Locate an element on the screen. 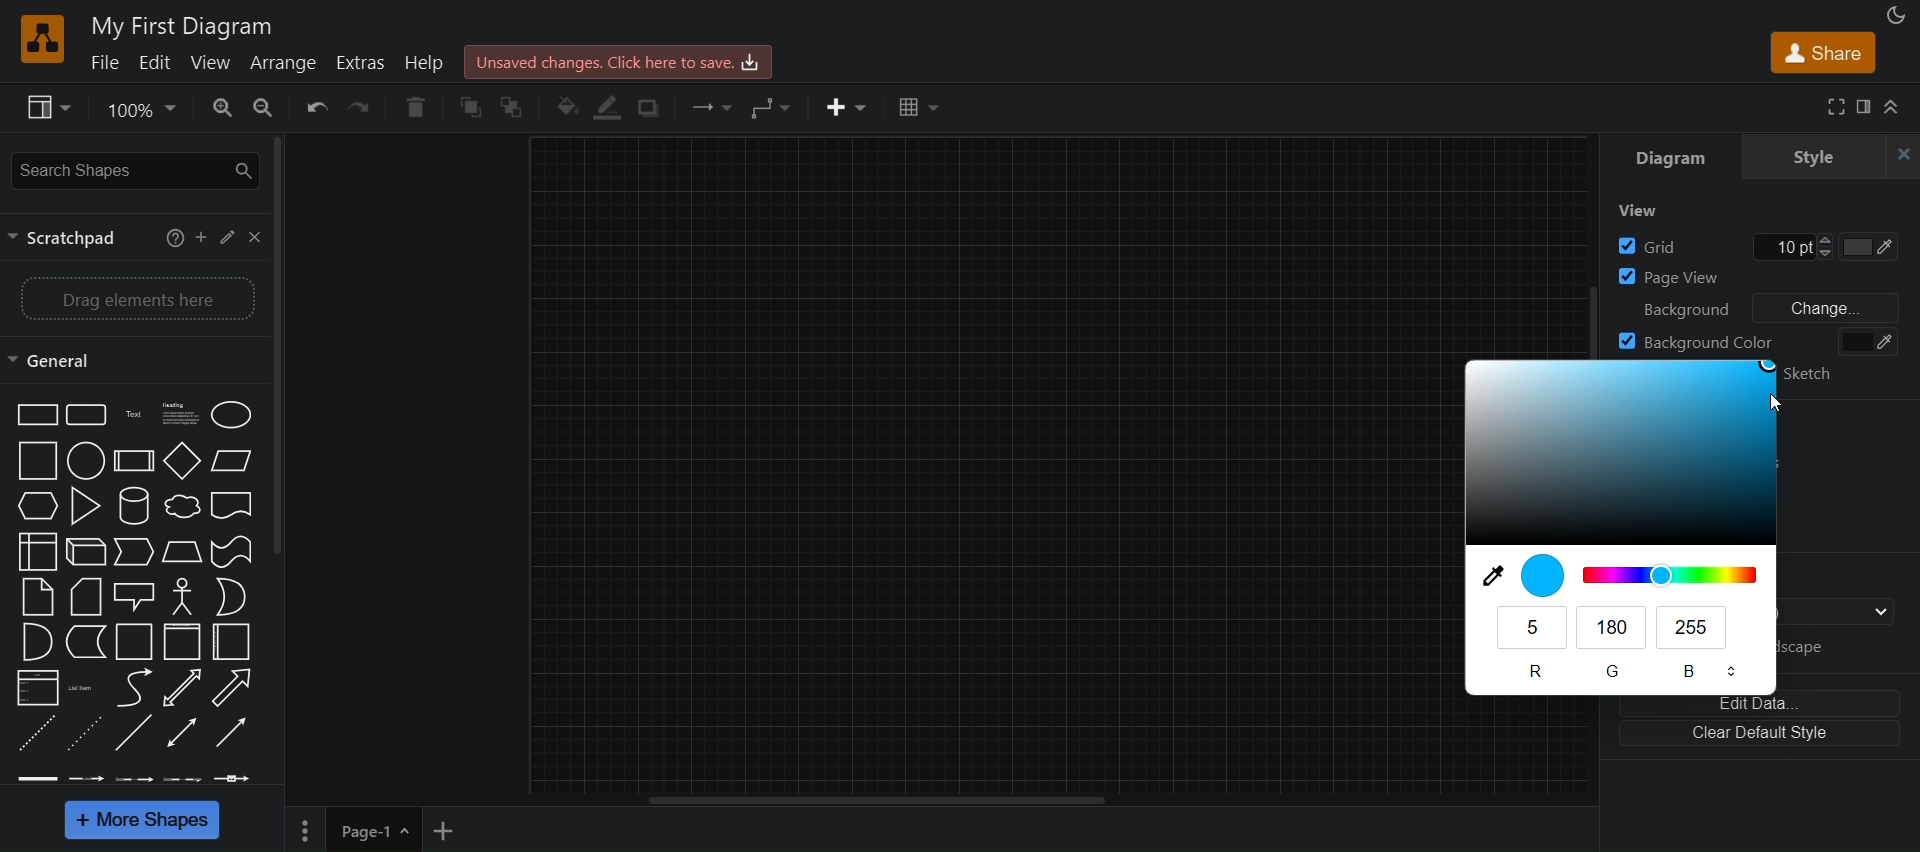 The height and width of the screenshot is (852, 1920). linecolor is located at coordinates (609, 110).